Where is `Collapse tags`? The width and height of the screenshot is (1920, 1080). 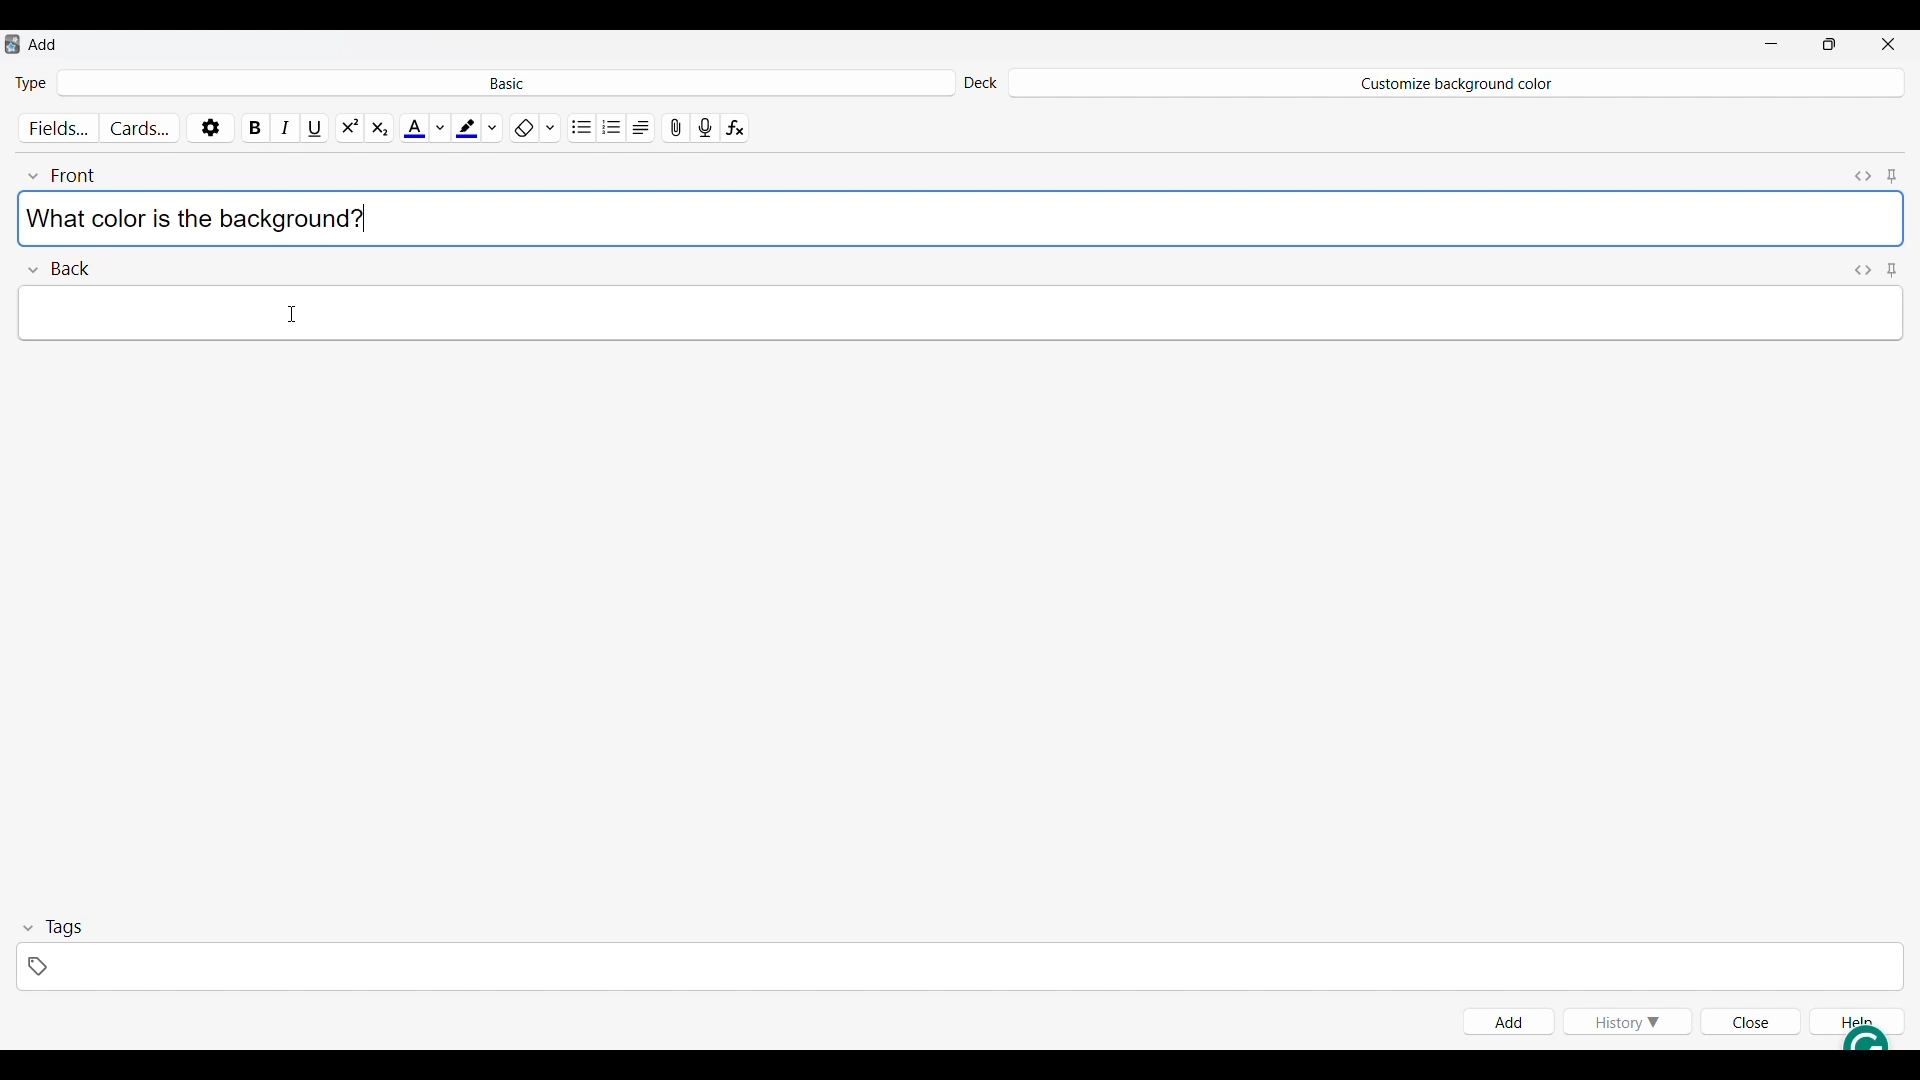 Collapse tags is located at coordinates (53, 928).